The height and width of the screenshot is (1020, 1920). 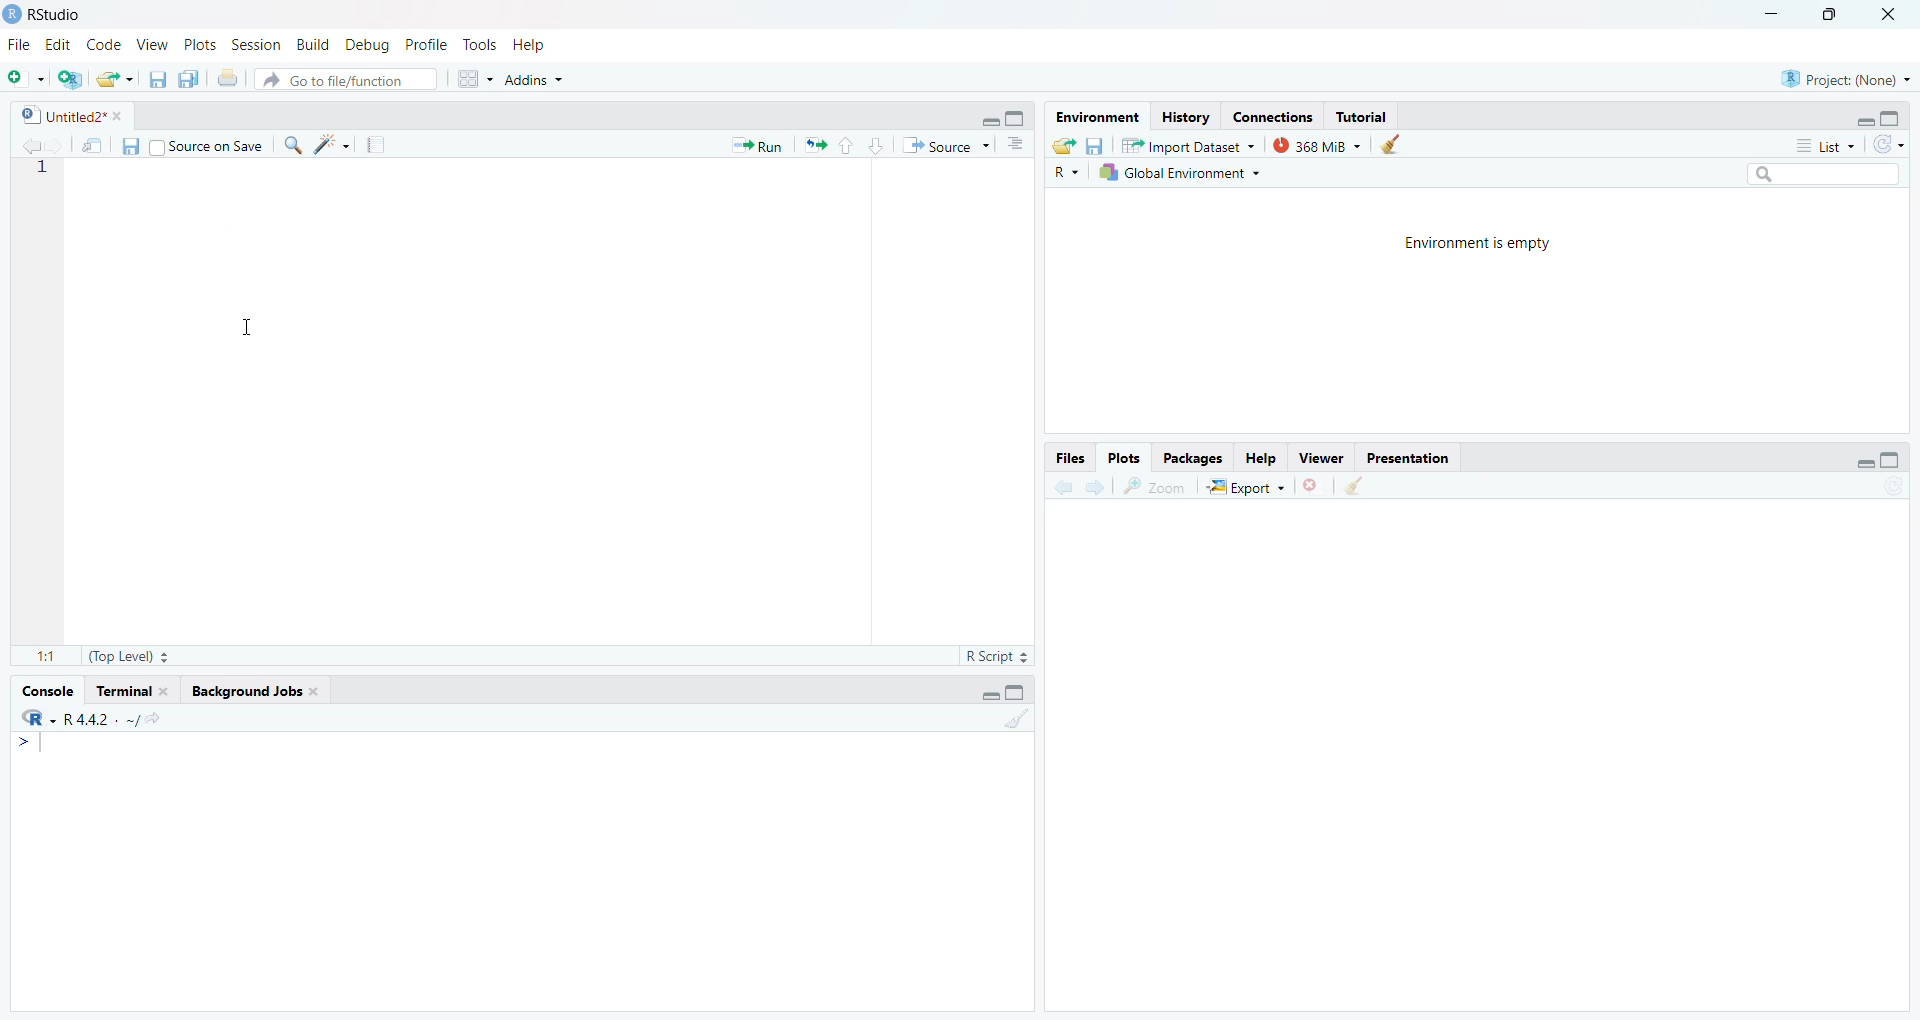 What do you see at coordinates (1888, 145) in the screenshot?
I see `refresh` at bounding box center [1888, 145].